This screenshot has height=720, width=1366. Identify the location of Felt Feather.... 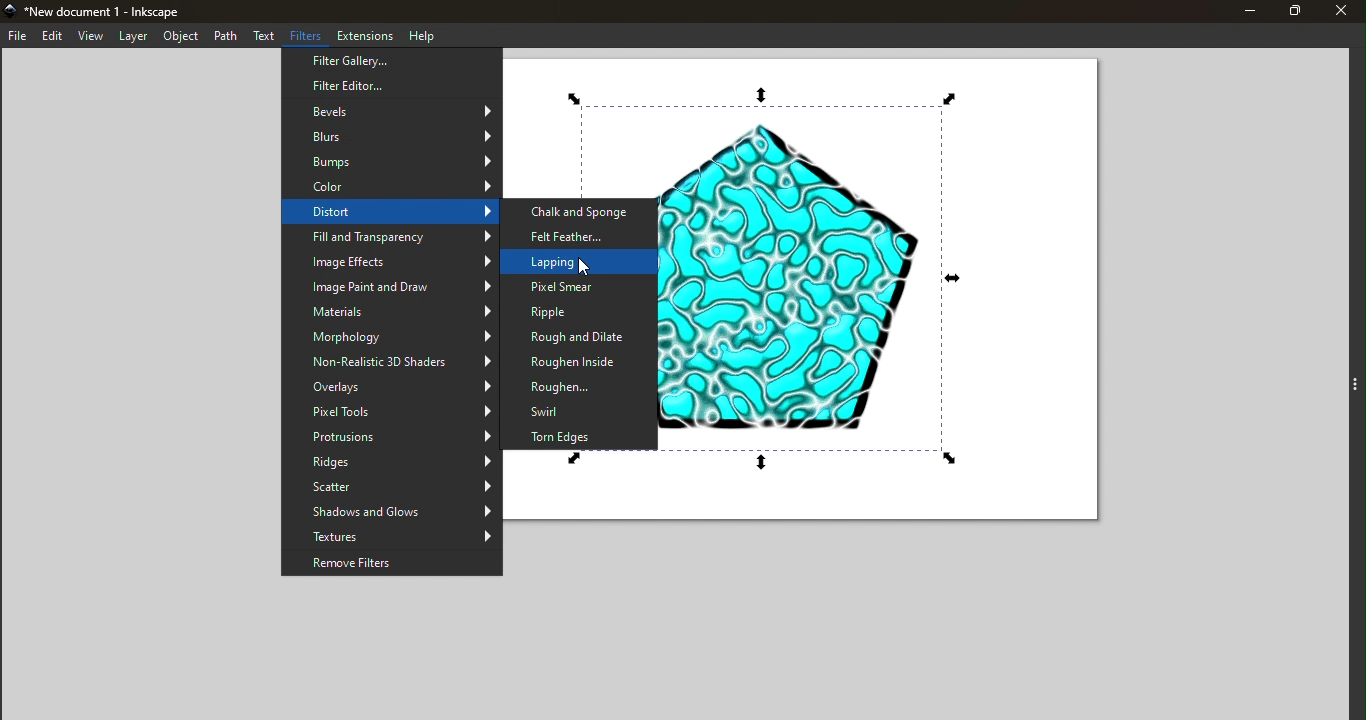
(581, 235).